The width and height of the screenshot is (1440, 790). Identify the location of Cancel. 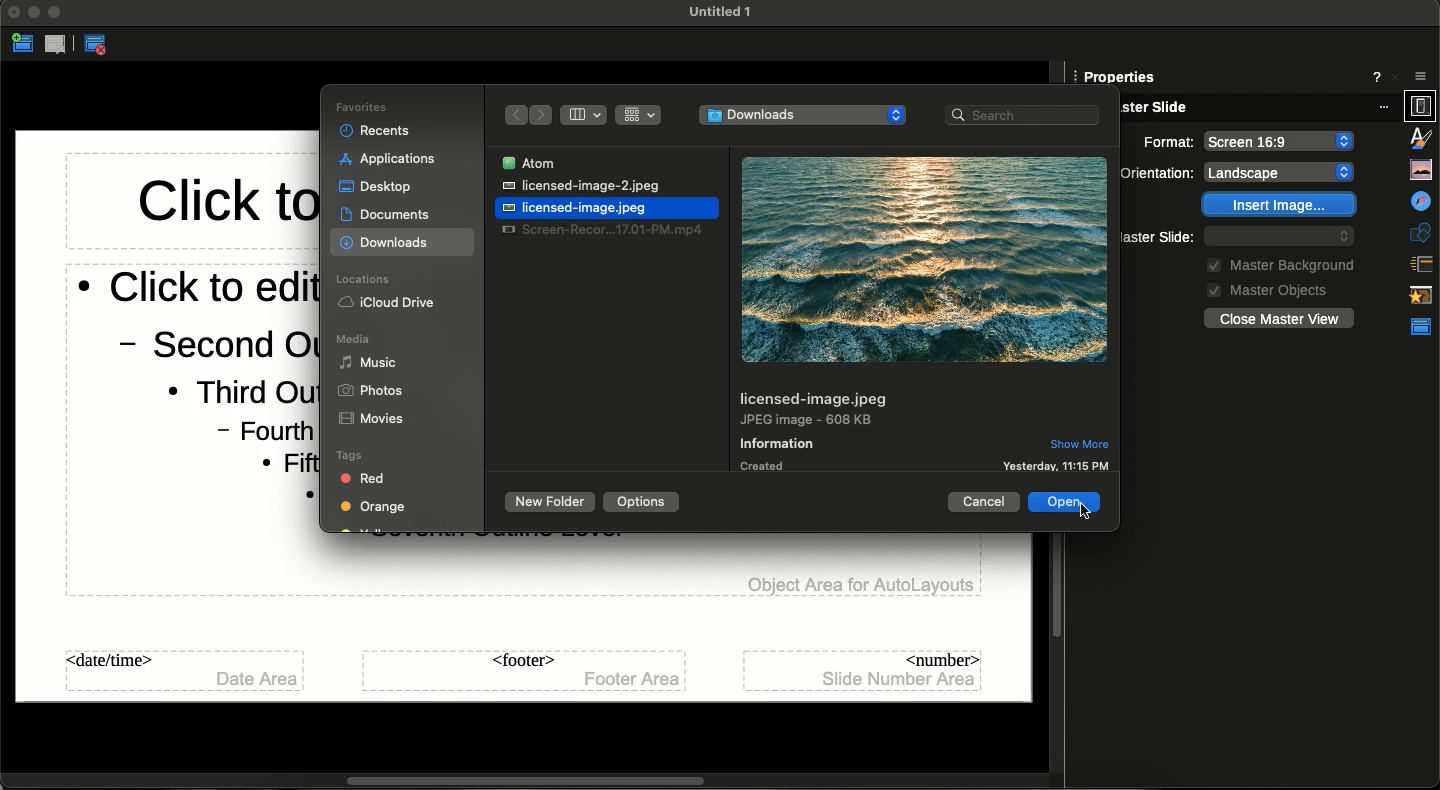
(983, 503).